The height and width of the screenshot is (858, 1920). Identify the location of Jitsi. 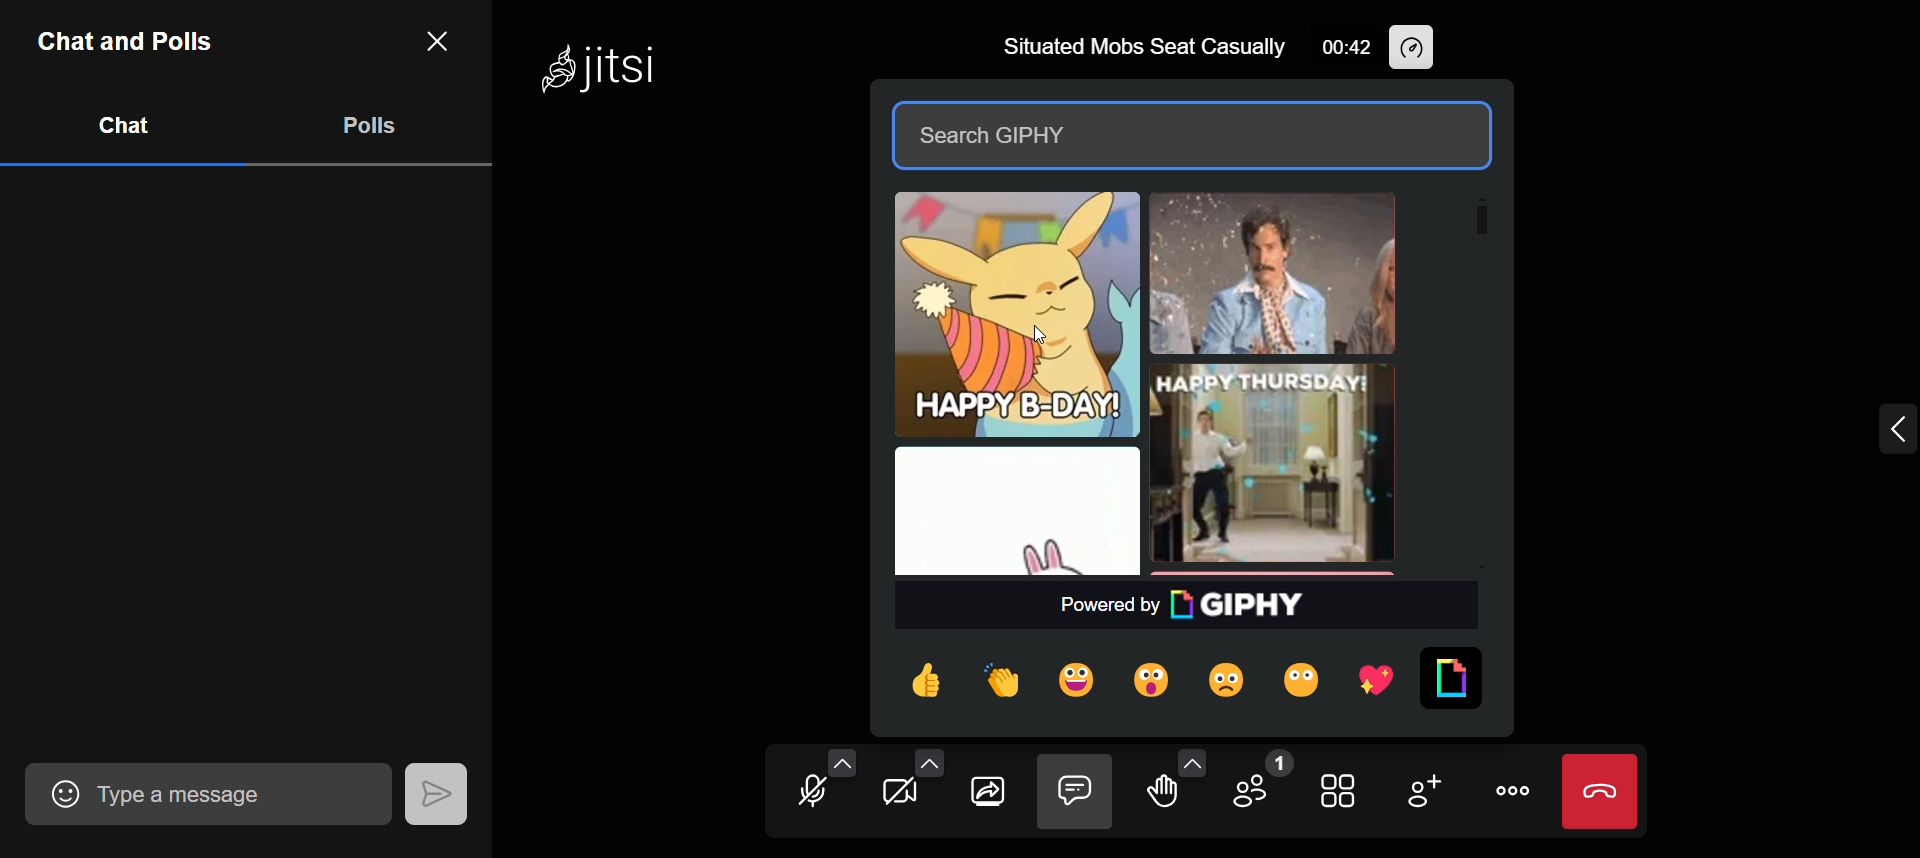
(604, 64).